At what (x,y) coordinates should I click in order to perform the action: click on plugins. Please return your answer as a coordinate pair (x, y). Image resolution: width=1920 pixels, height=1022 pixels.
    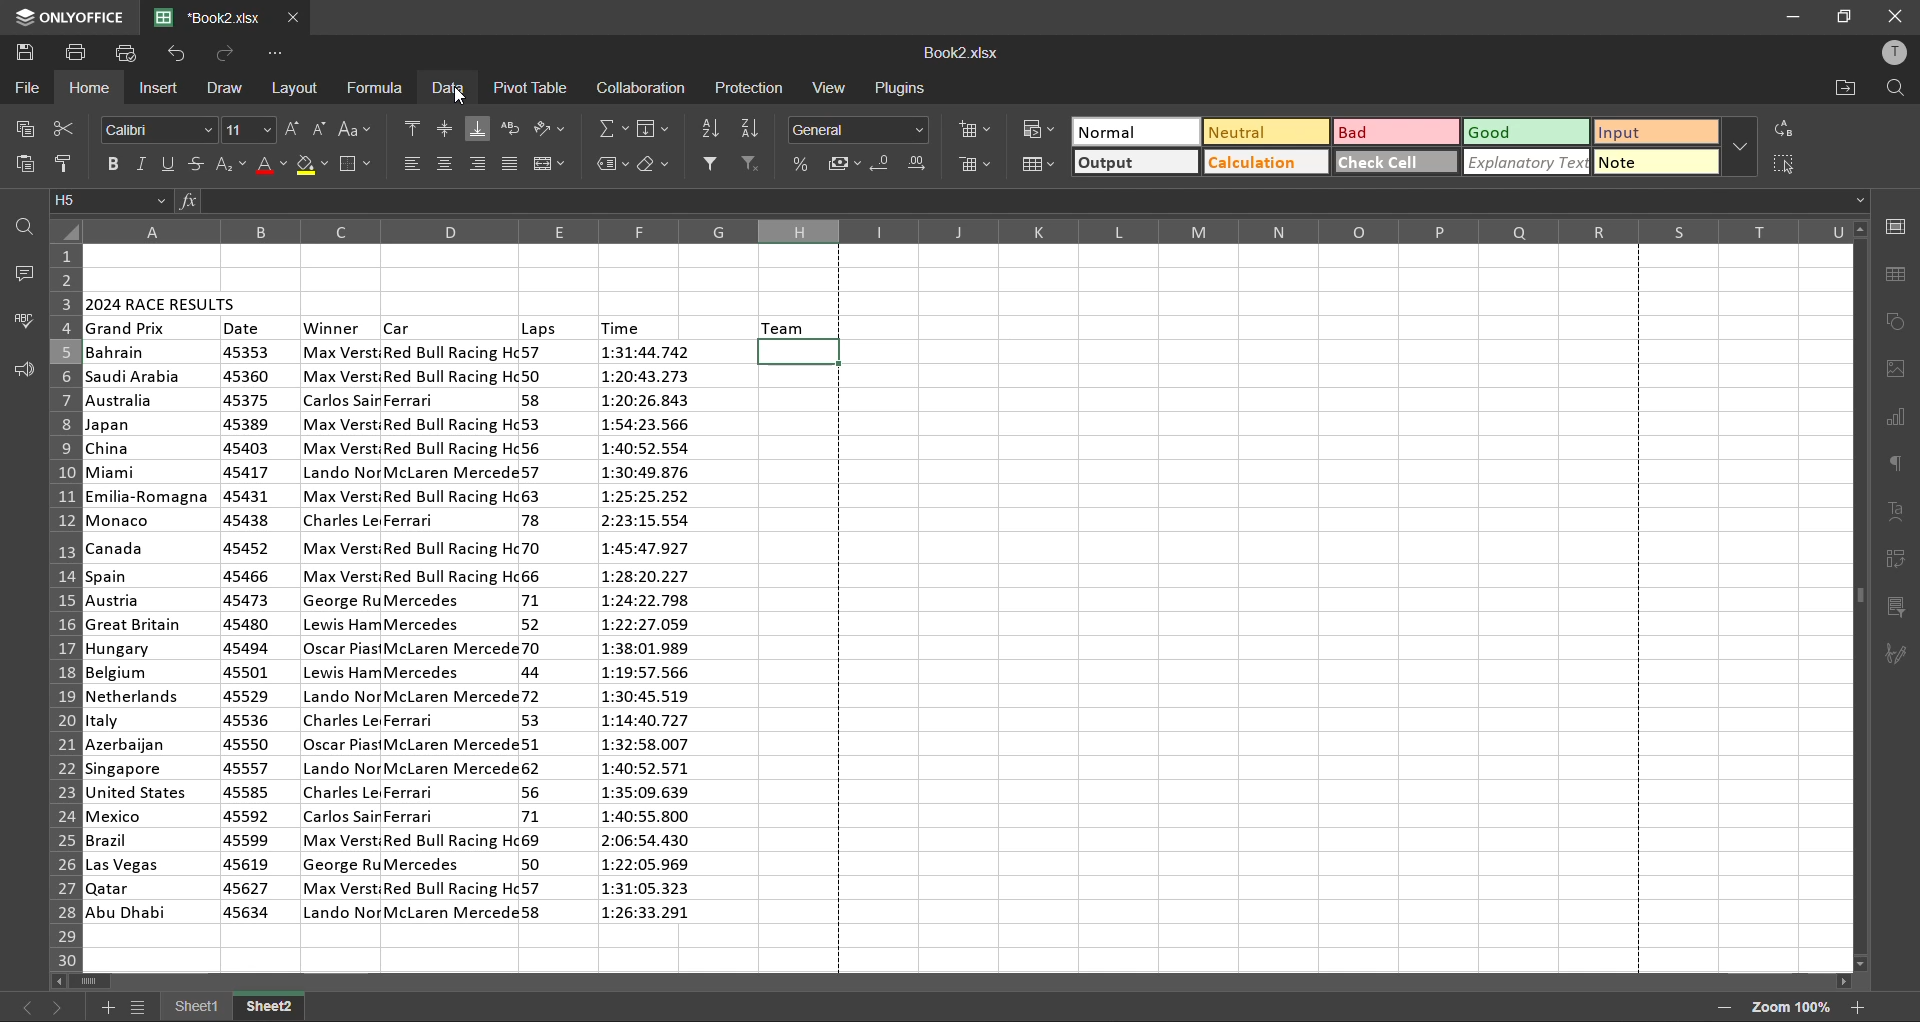
    Looking at the image, I should click on (899, 89).